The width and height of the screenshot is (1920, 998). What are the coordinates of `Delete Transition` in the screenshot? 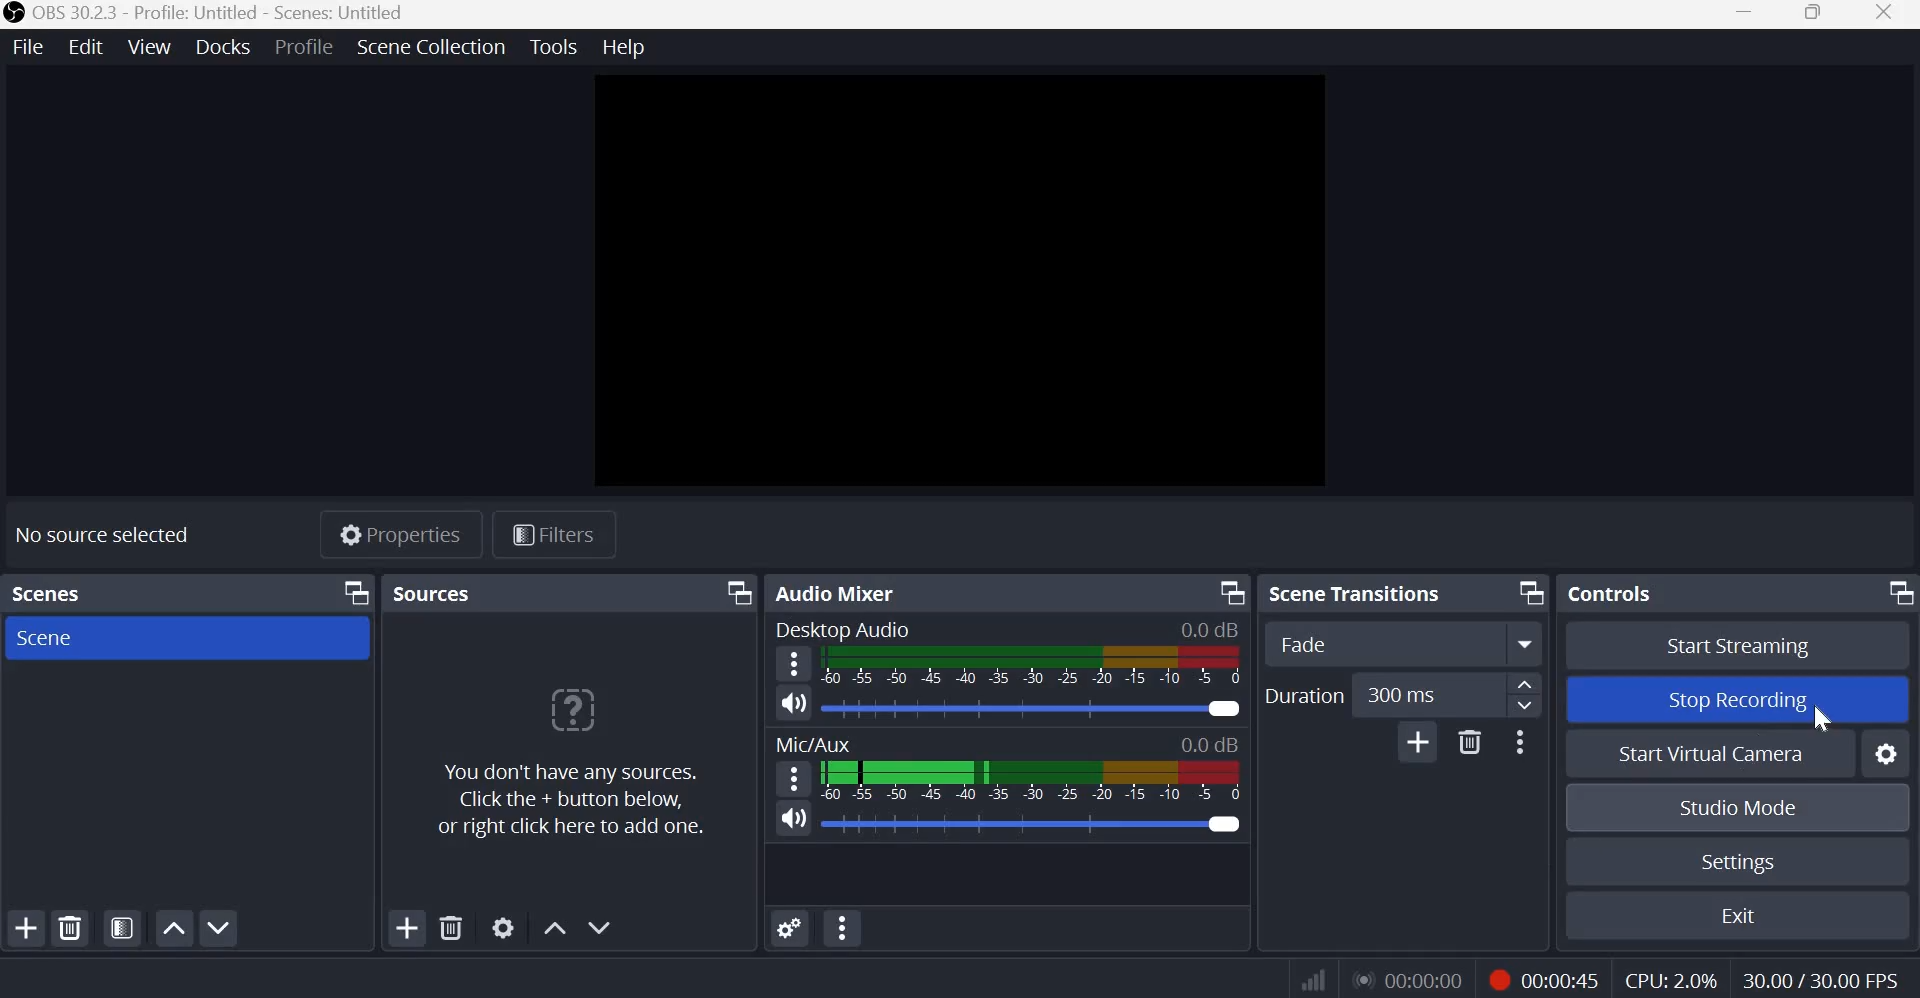 It's located at (1469, 742).